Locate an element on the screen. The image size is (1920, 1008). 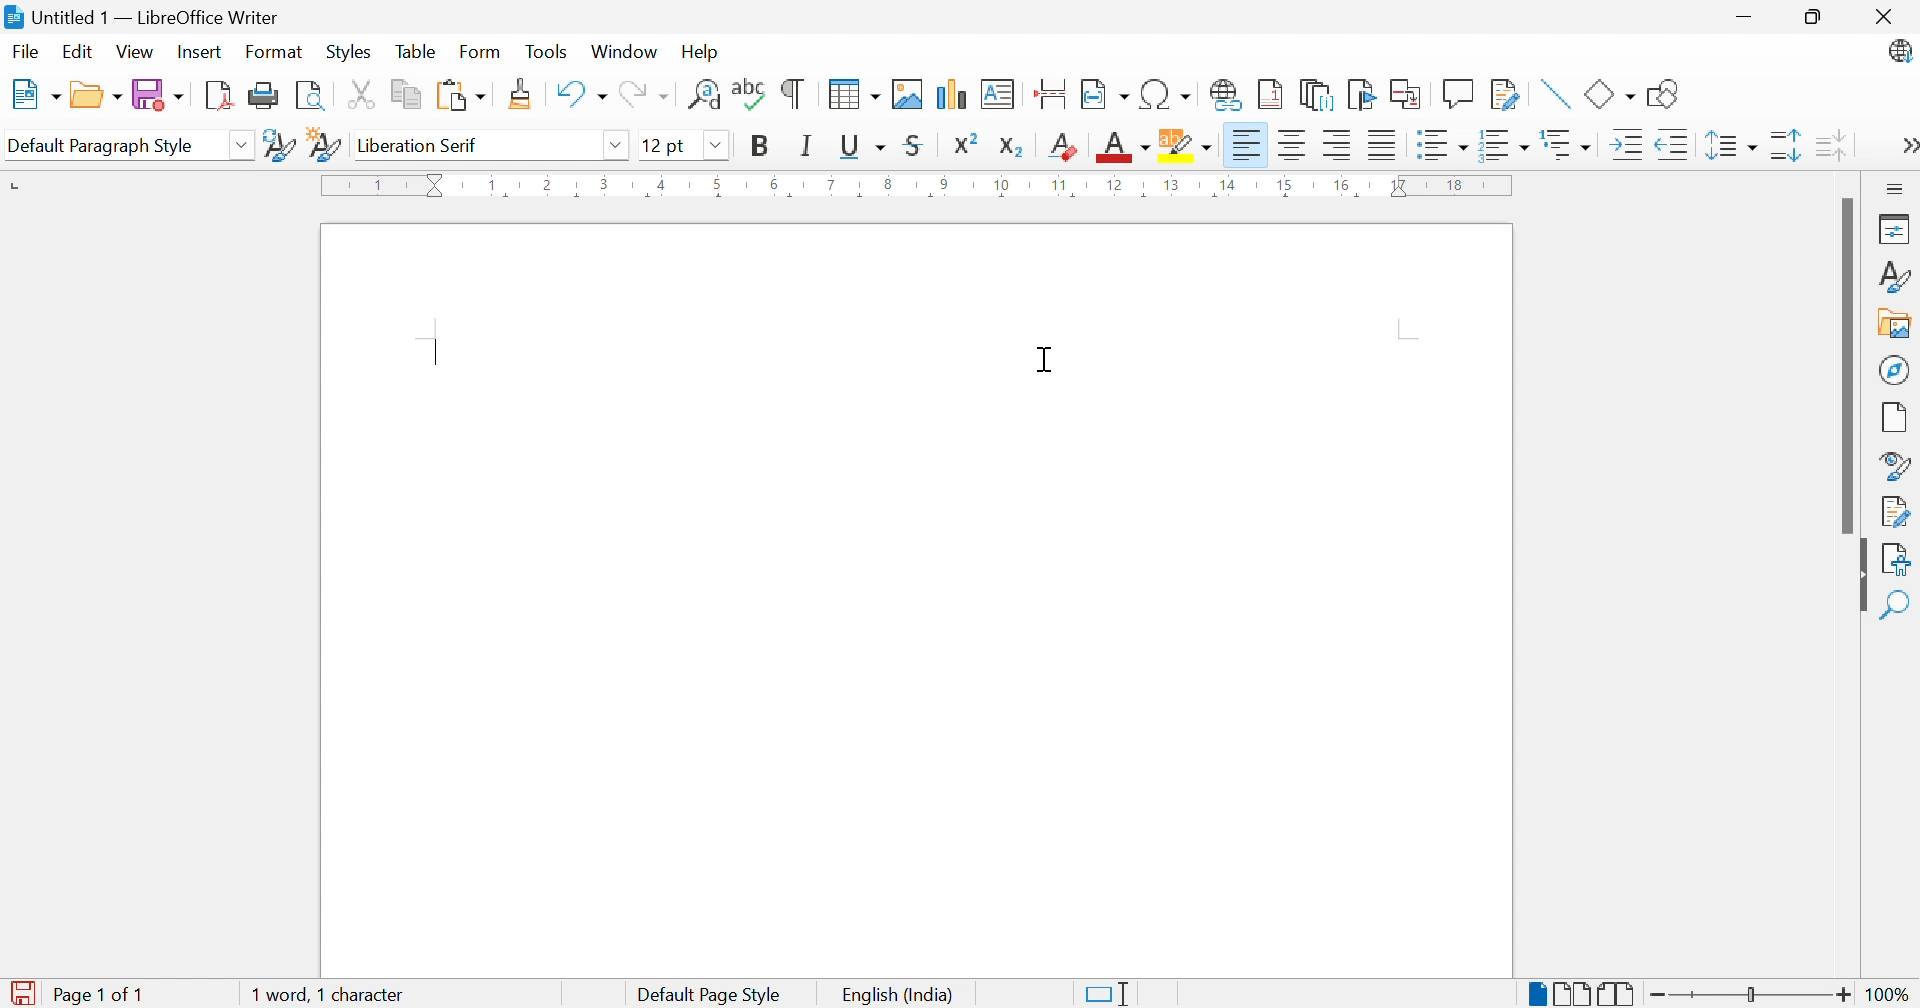
Undo is located at coordinates (580, 94).